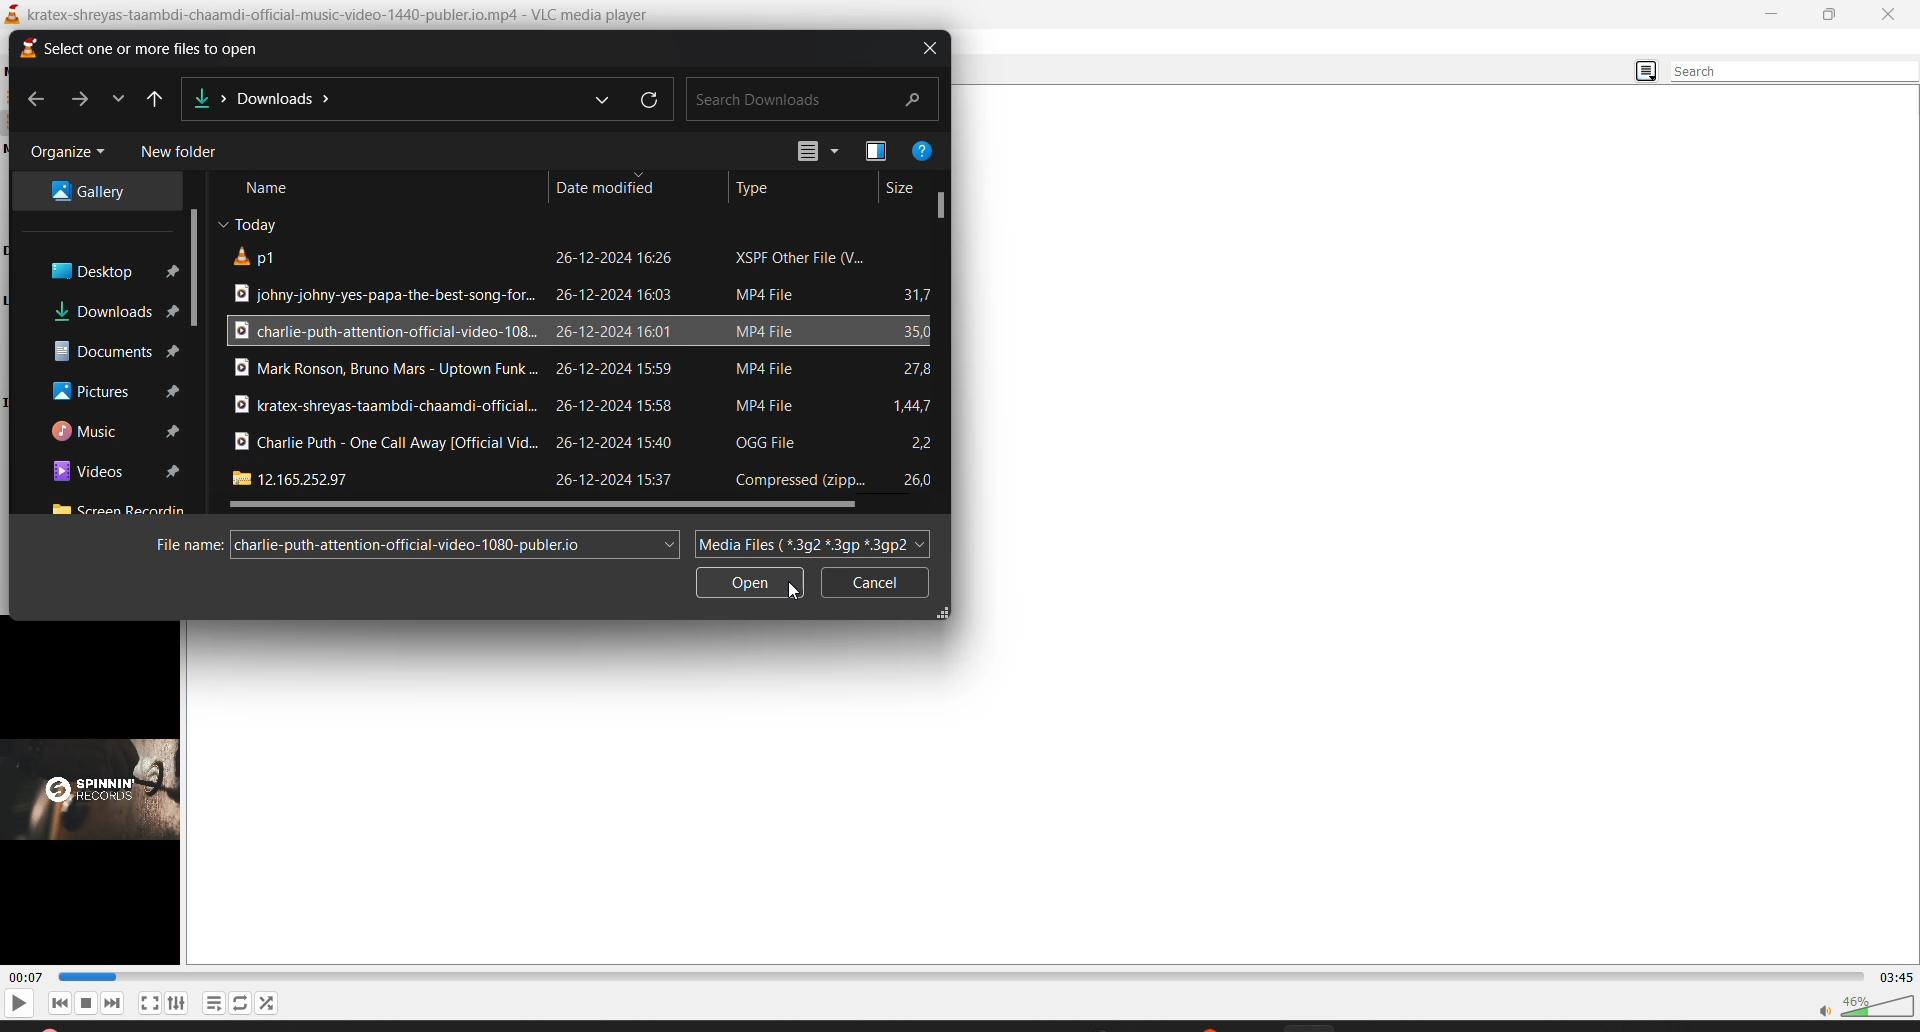  Describe the element at coordinates (769, 442) in the screenshot. I see `file type` at that location.